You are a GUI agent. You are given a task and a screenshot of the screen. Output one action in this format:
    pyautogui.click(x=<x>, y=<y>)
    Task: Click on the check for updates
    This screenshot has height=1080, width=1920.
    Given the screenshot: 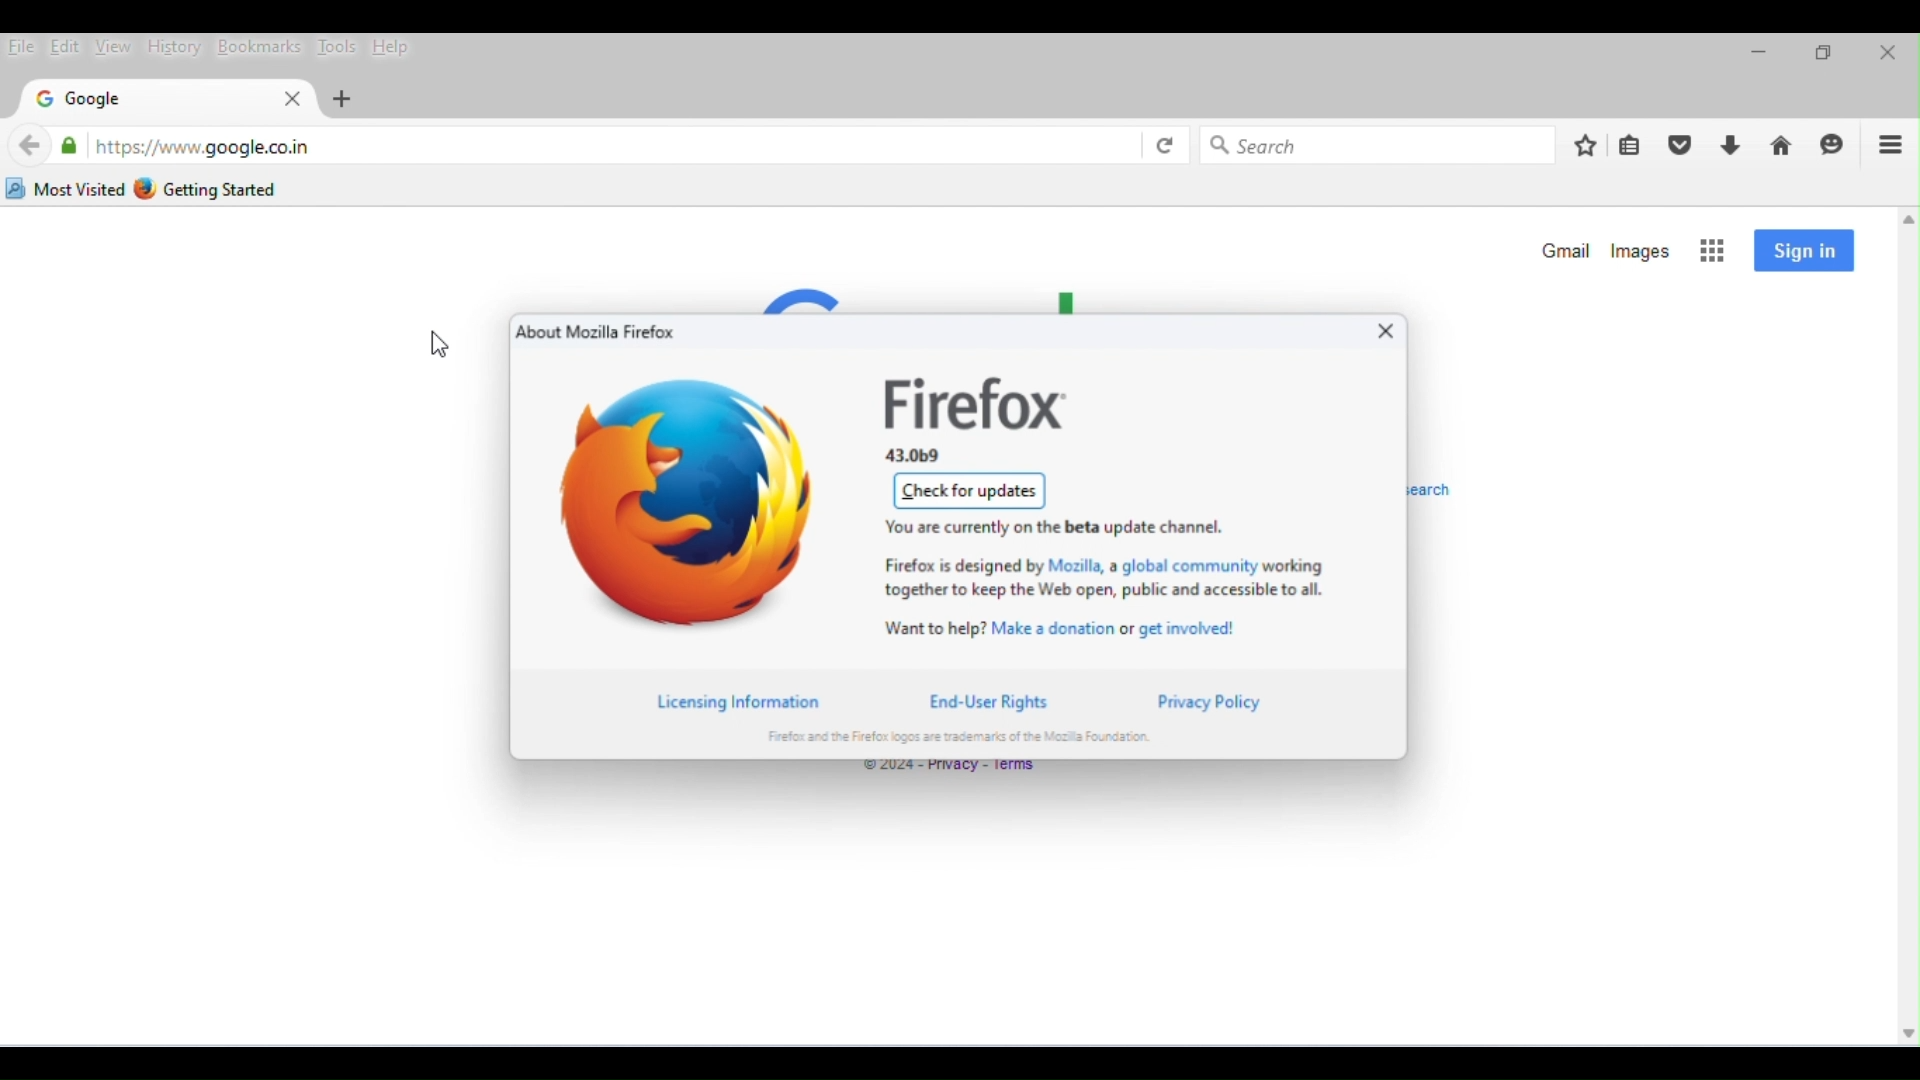 What is the action you would take?
    pyautogui.click(x=969, y=491)
    